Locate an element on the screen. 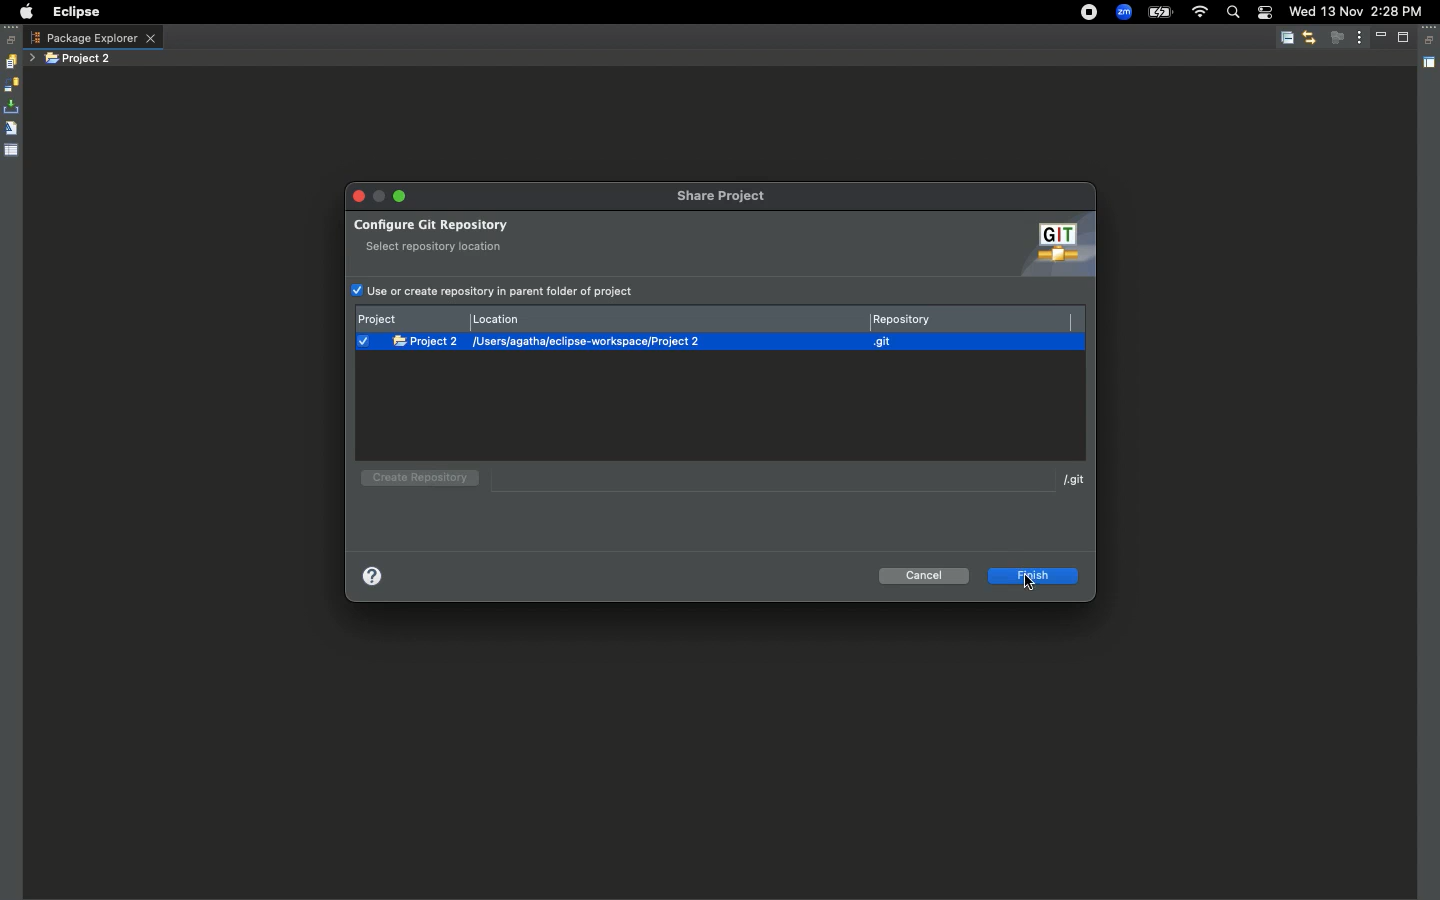  Search is located at coordinates (1232, 14).